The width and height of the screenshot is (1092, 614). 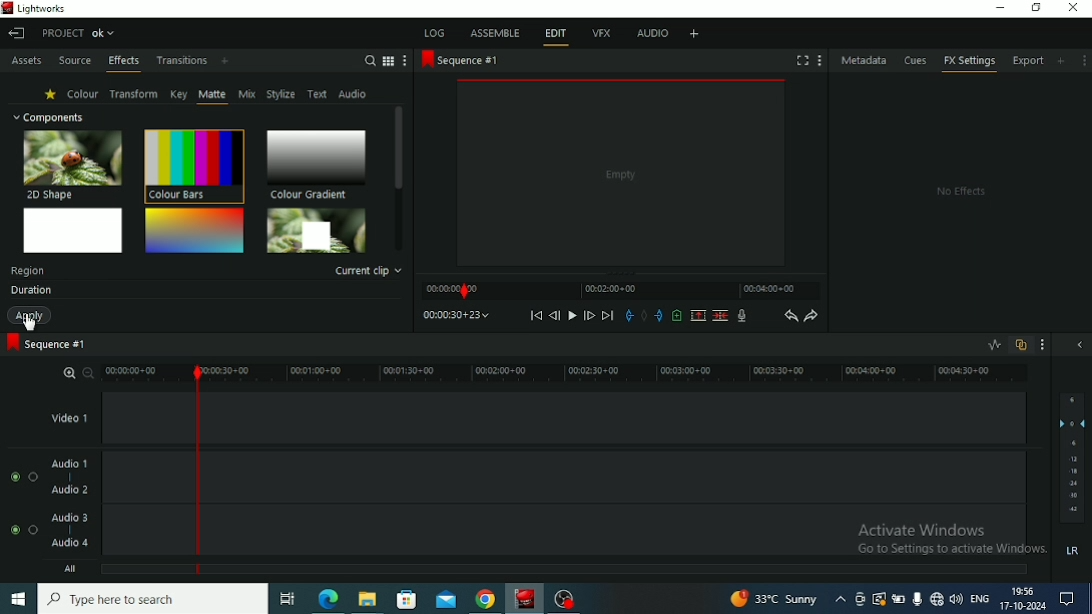 What do you see at coordinates (247, 94) in the screenshot?
I see `Mix` at bounding box center [247, 94].